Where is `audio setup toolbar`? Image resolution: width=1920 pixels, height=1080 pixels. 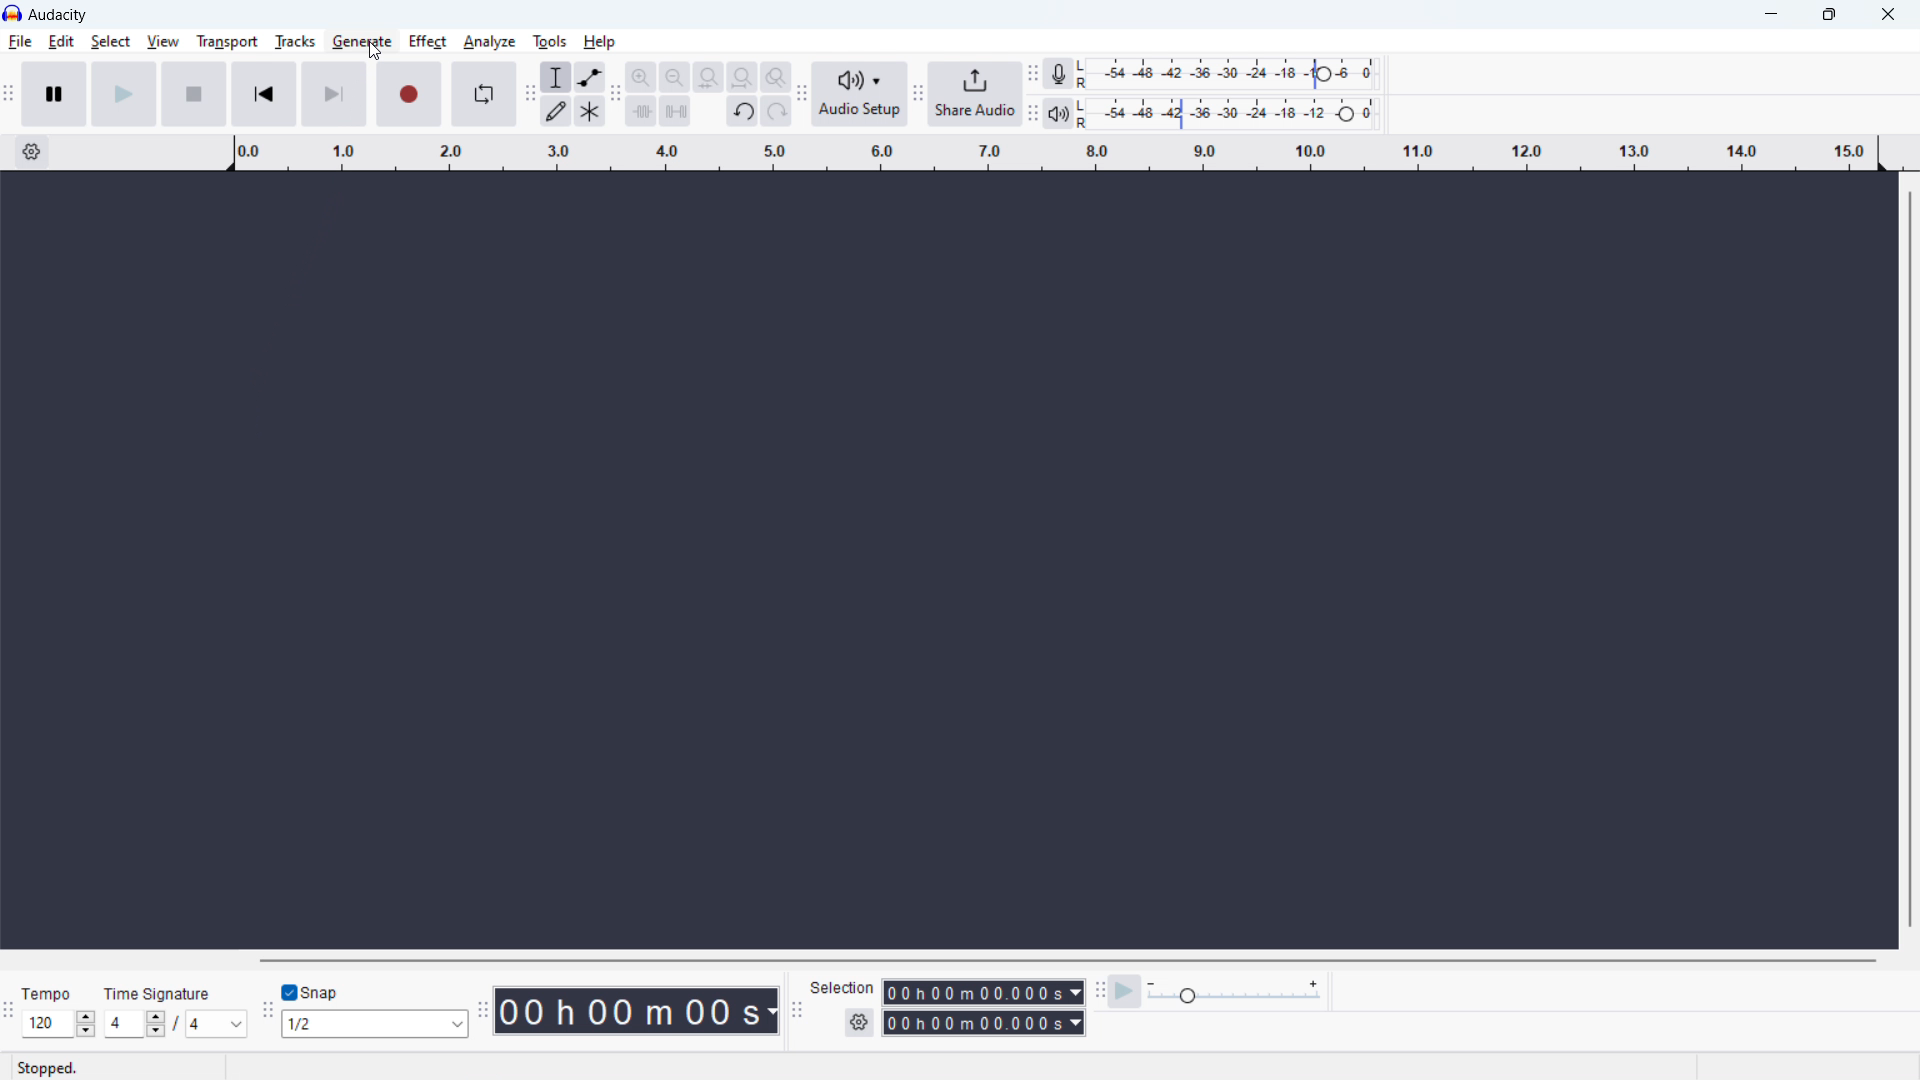
audio setup toolbar is located at coordinates (803, 94).